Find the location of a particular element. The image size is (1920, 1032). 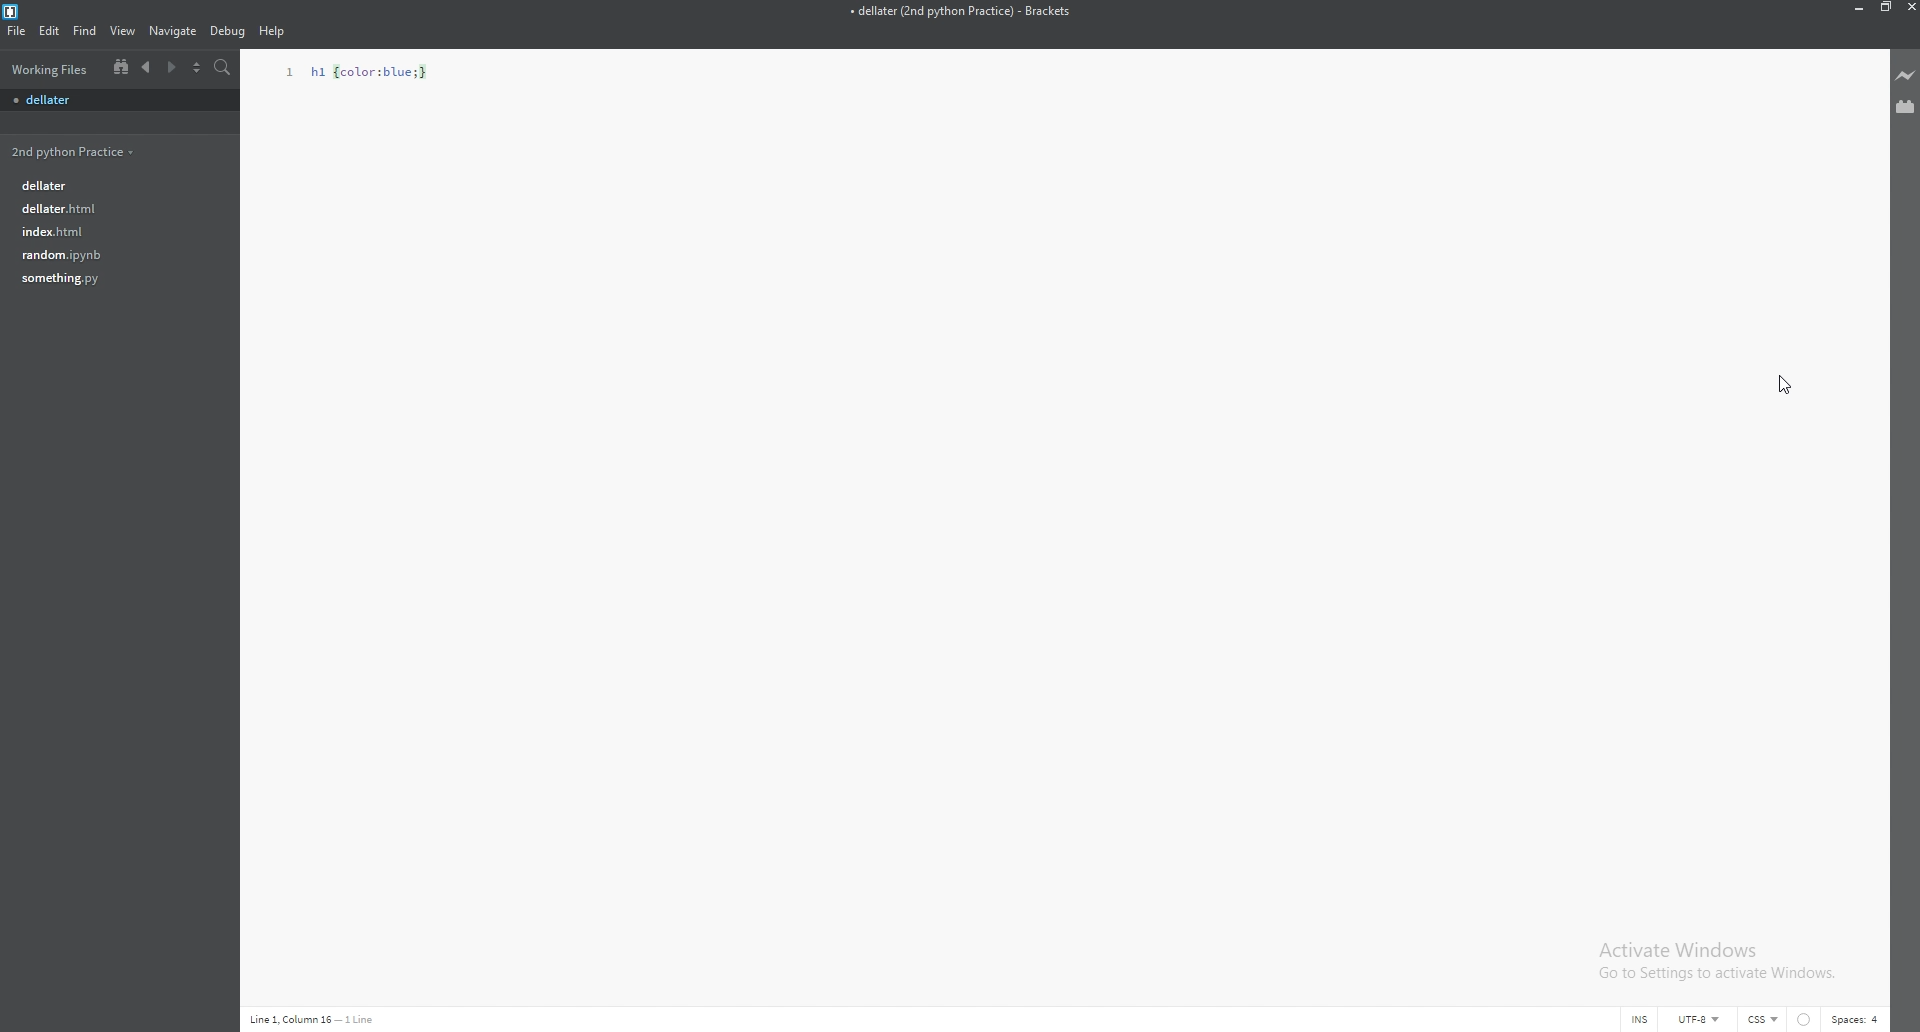

minimize is located at coordinates (1855, 7).